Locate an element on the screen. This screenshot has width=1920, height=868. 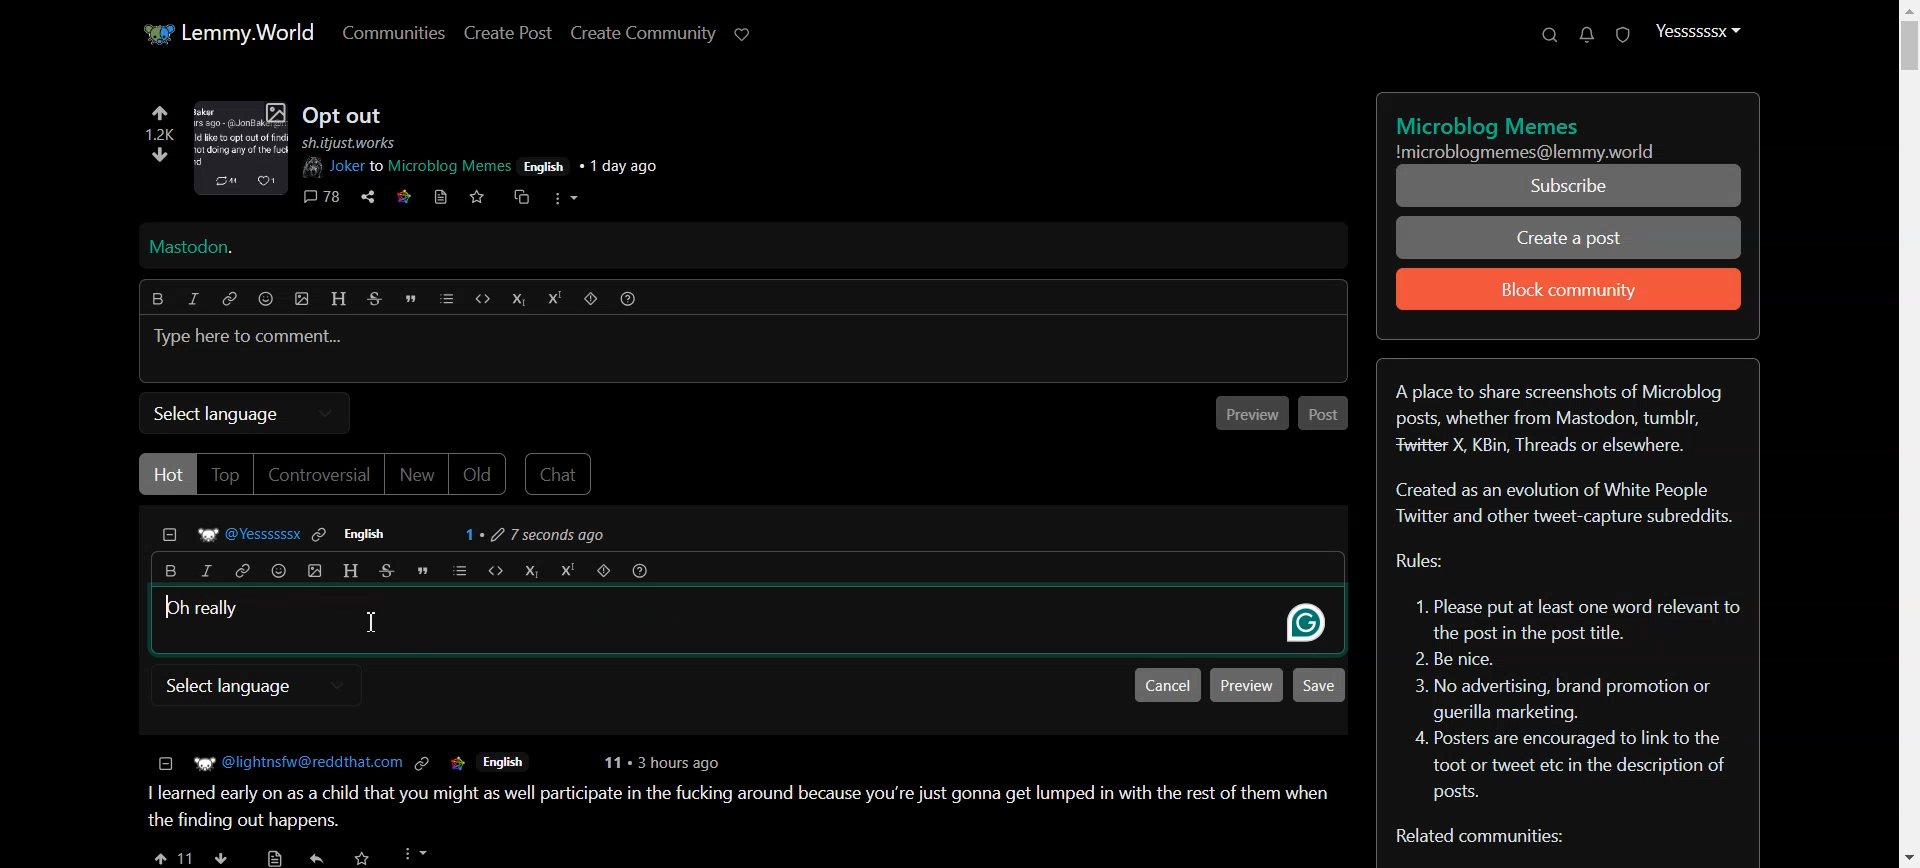
Save is located at coordinates (1320, 684).